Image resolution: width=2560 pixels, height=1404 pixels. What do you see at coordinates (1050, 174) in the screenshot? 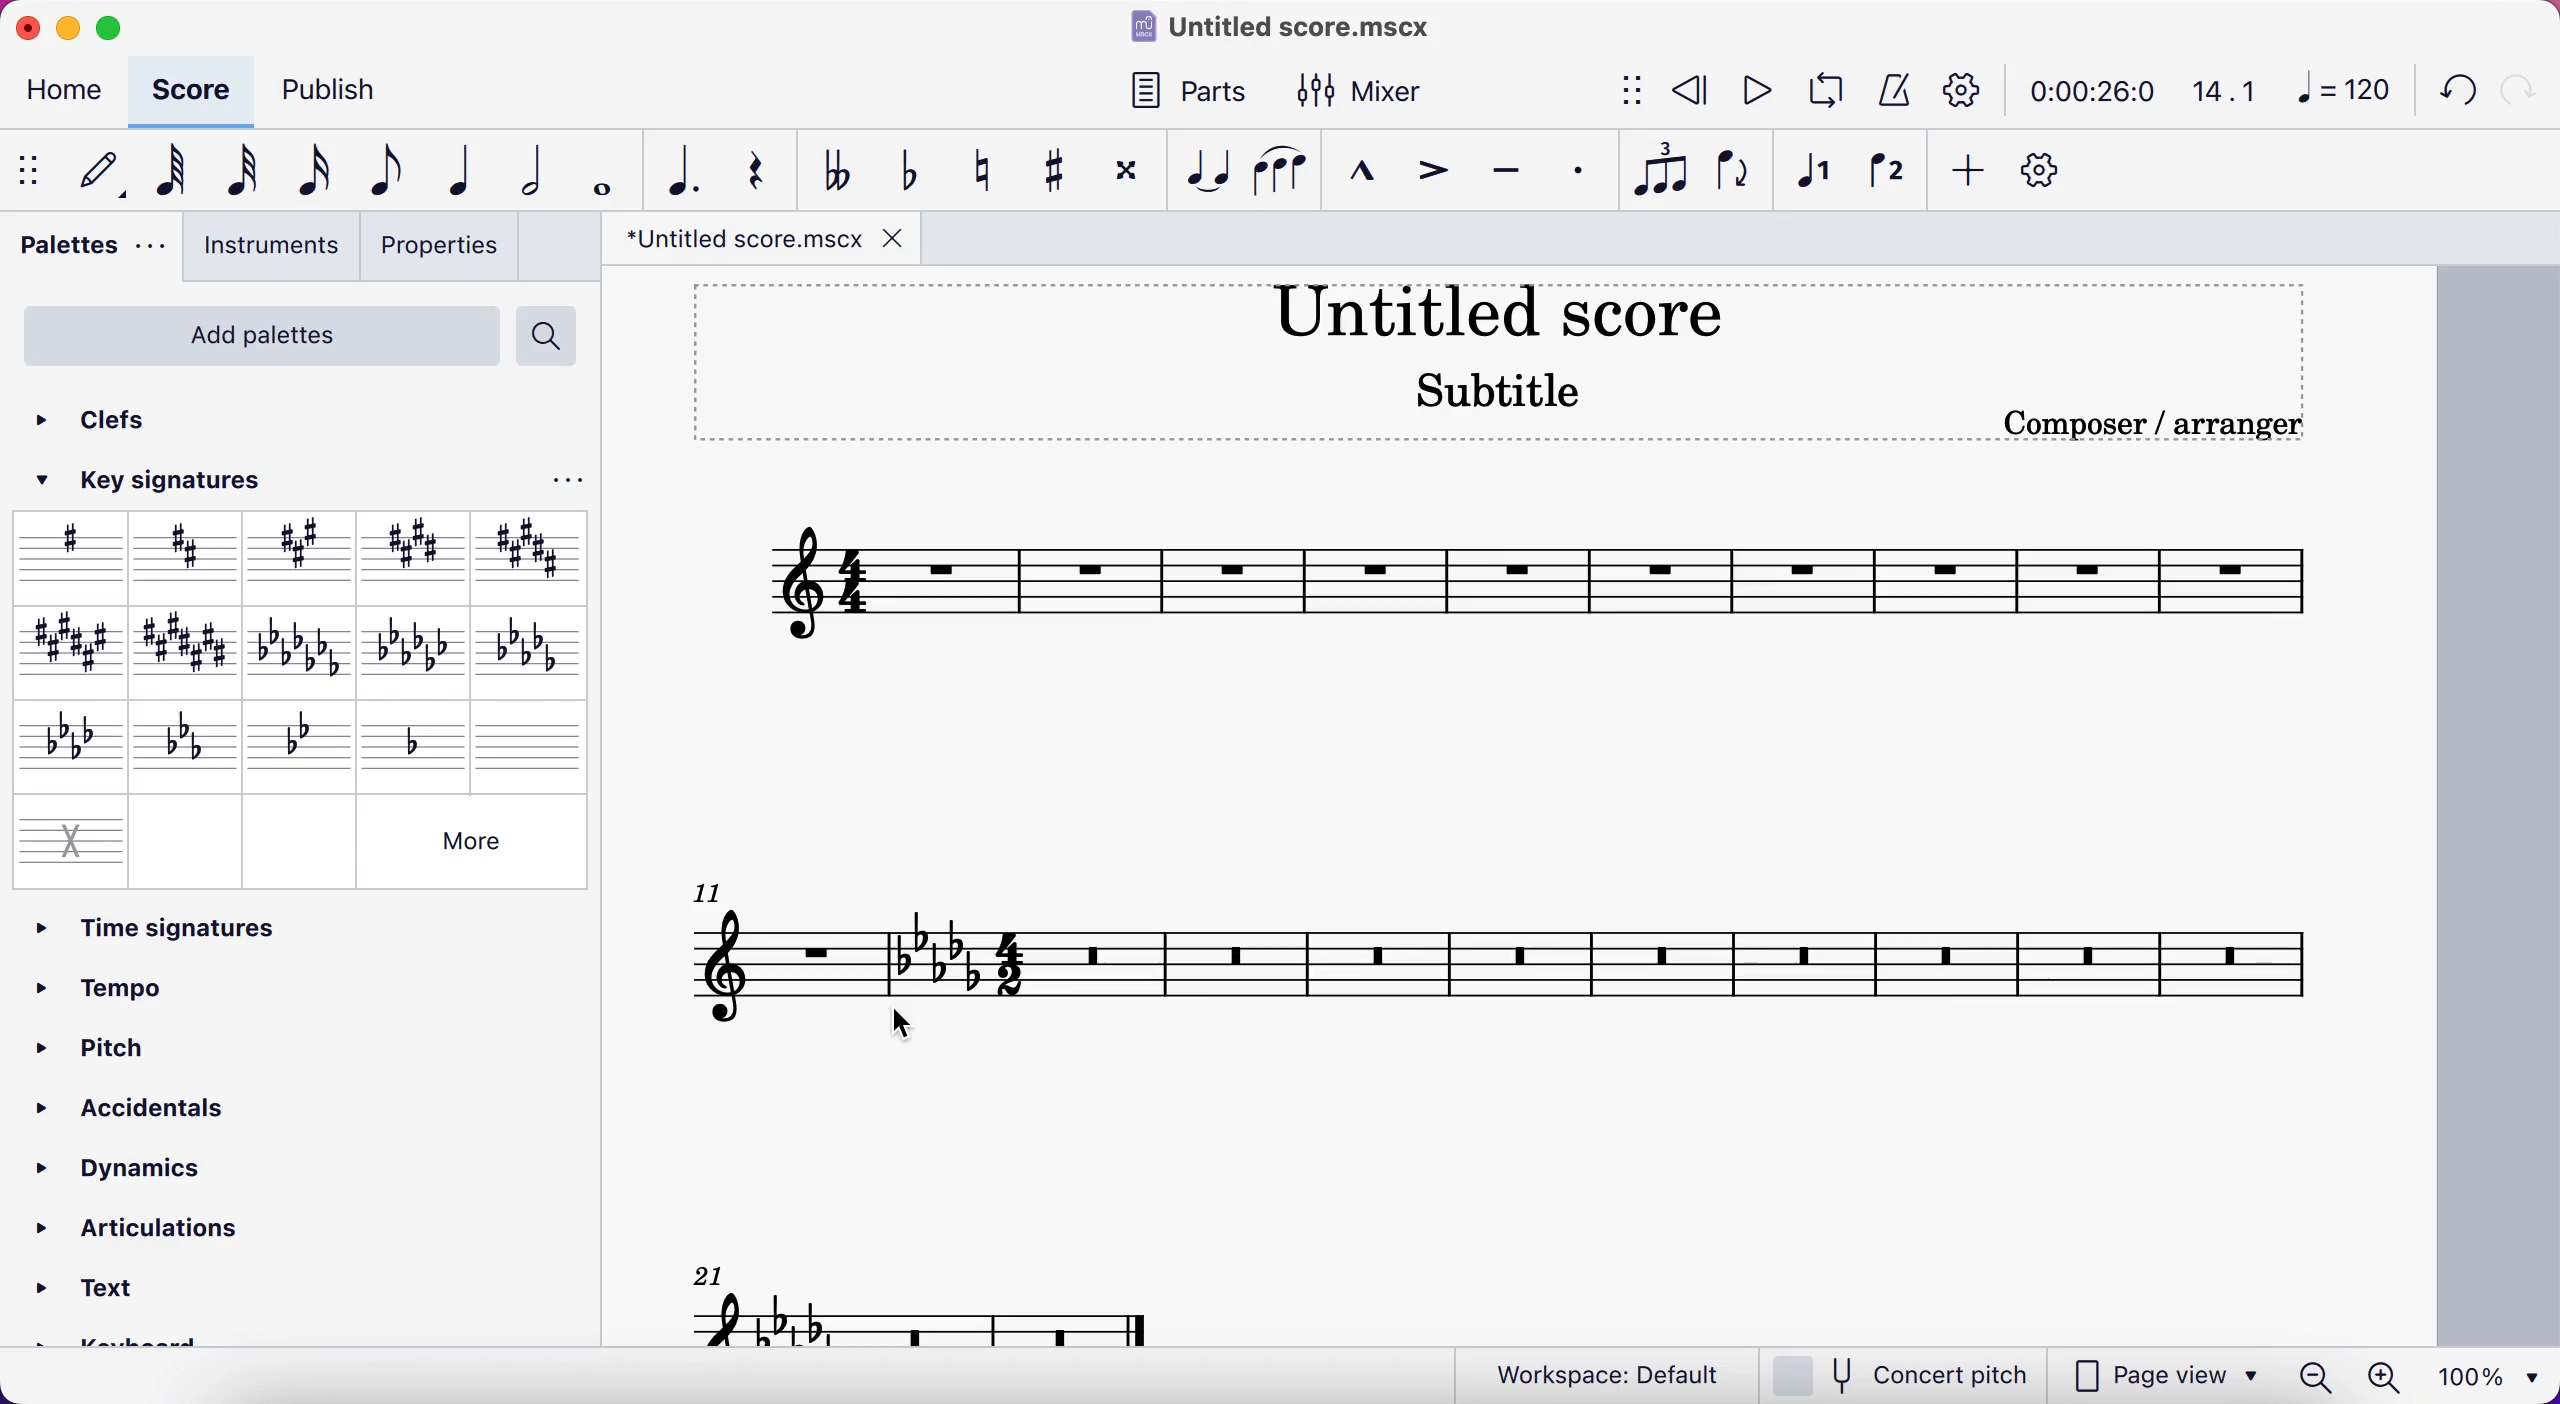
I see `toggle sharp` at bounding box center [1050, 174].